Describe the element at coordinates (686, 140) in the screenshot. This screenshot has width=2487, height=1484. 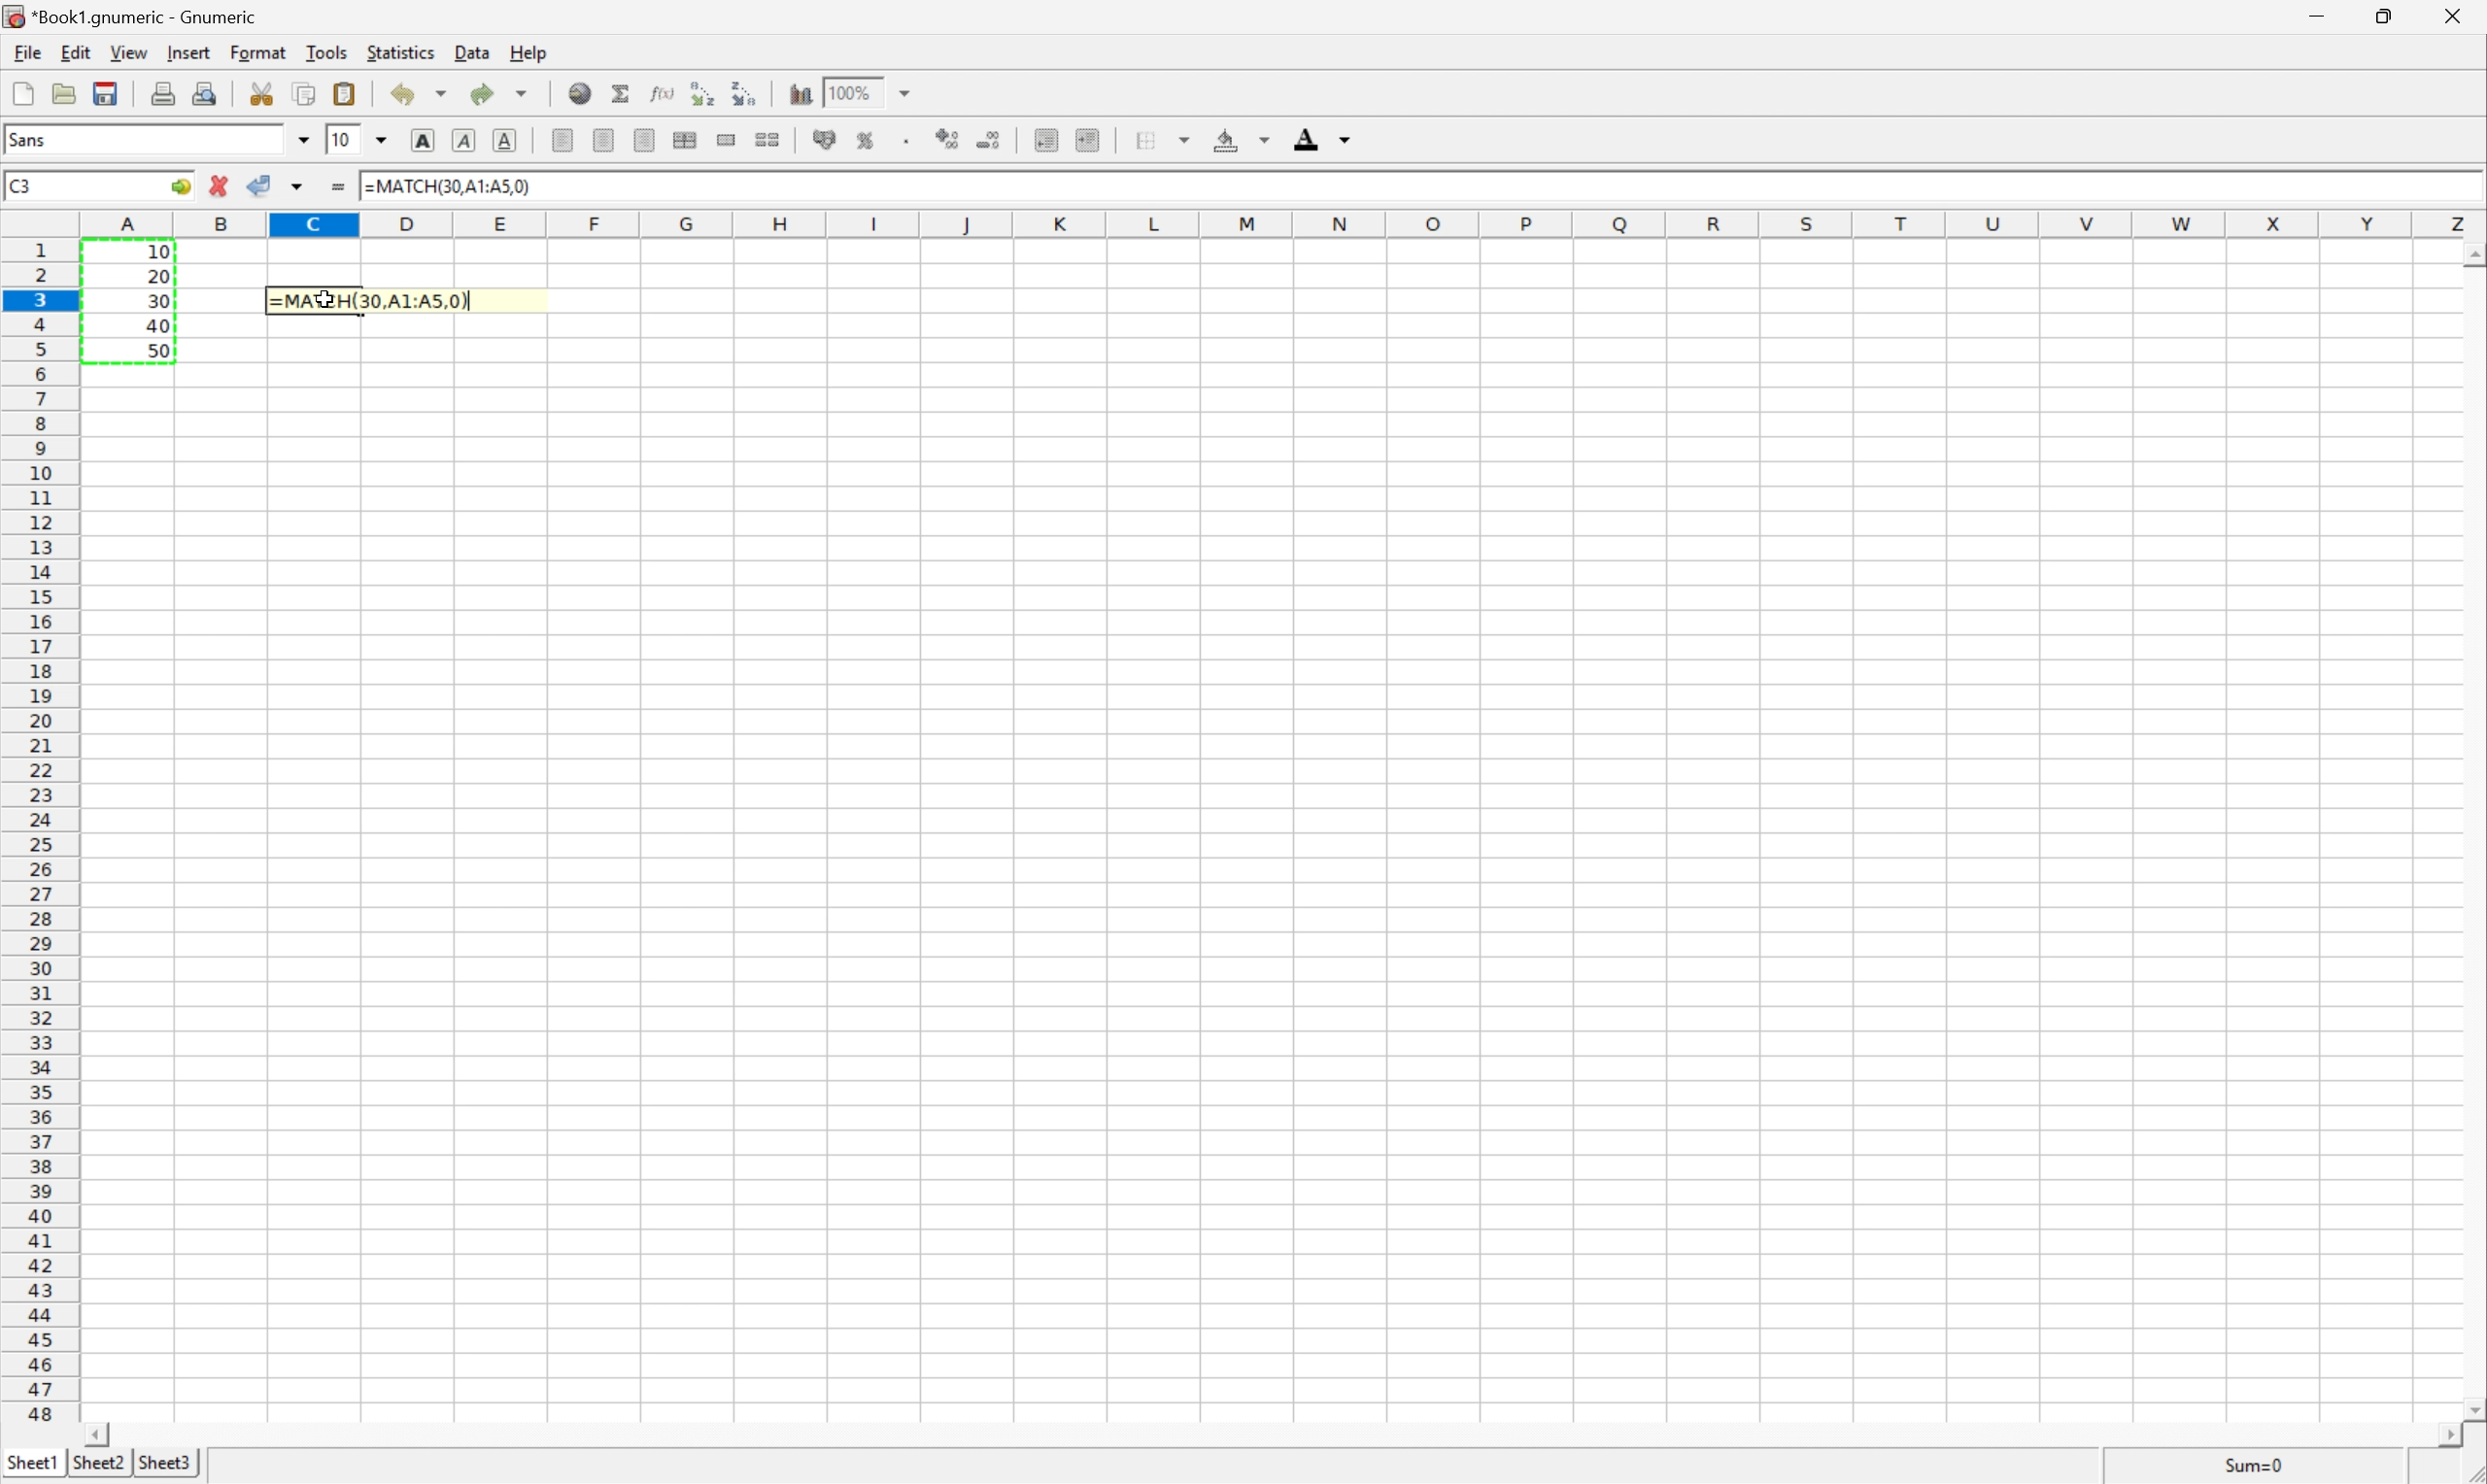
I see `Center horizontally across the selection` at that location.